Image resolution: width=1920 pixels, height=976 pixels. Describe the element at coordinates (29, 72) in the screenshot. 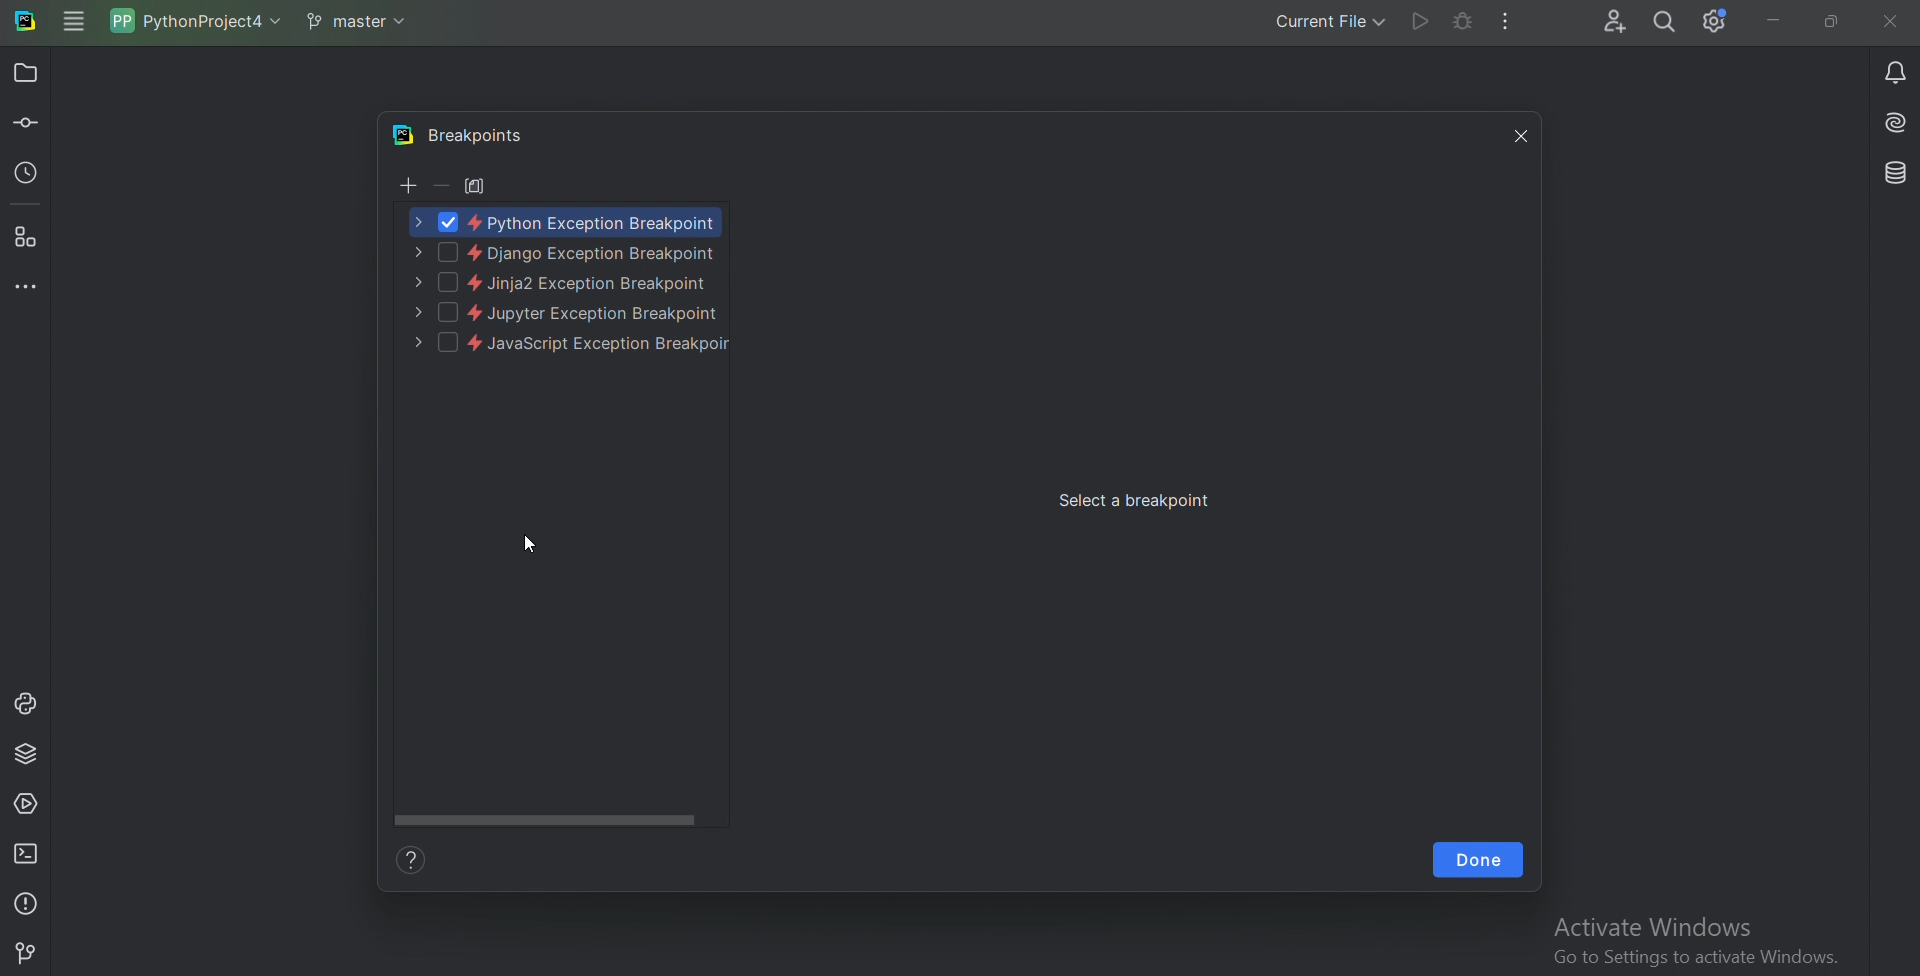

I see `Project` at that location.